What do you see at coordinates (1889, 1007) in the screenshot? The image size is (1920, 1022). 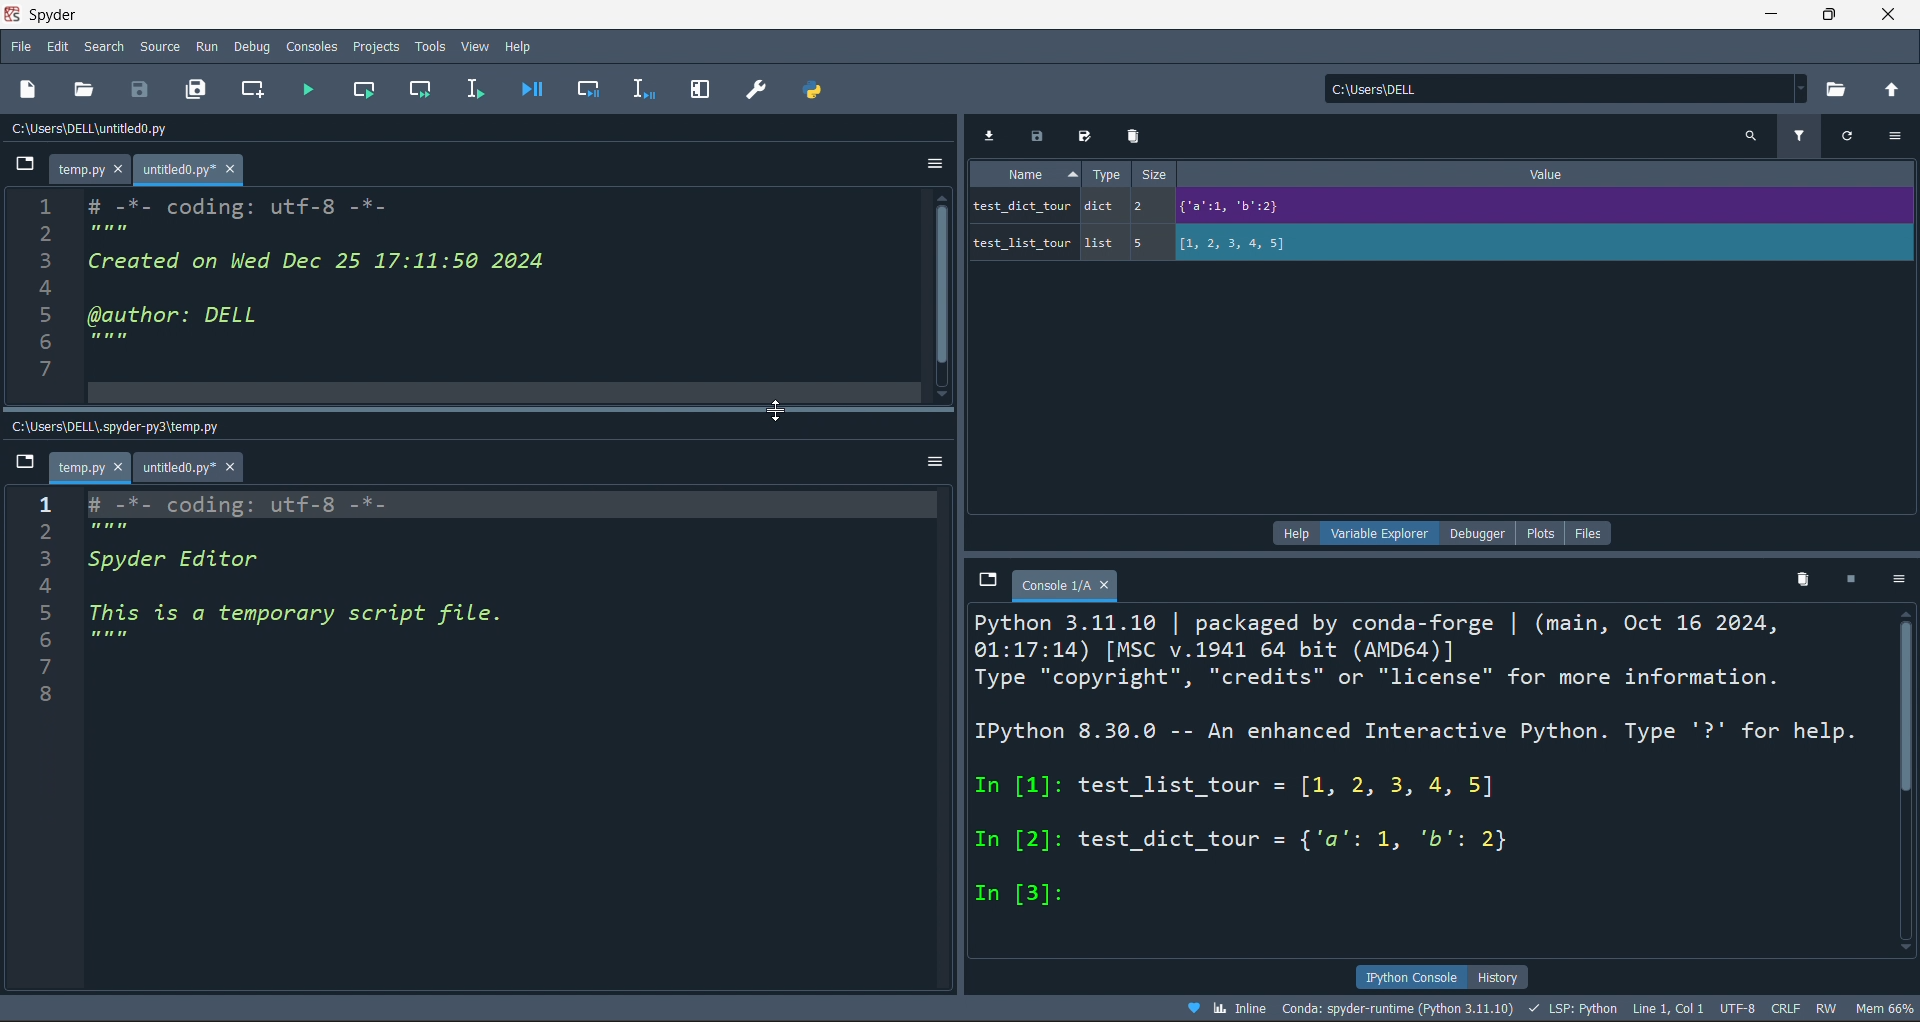 I see `MEM 64%` at bounding box center [1889, 1007].